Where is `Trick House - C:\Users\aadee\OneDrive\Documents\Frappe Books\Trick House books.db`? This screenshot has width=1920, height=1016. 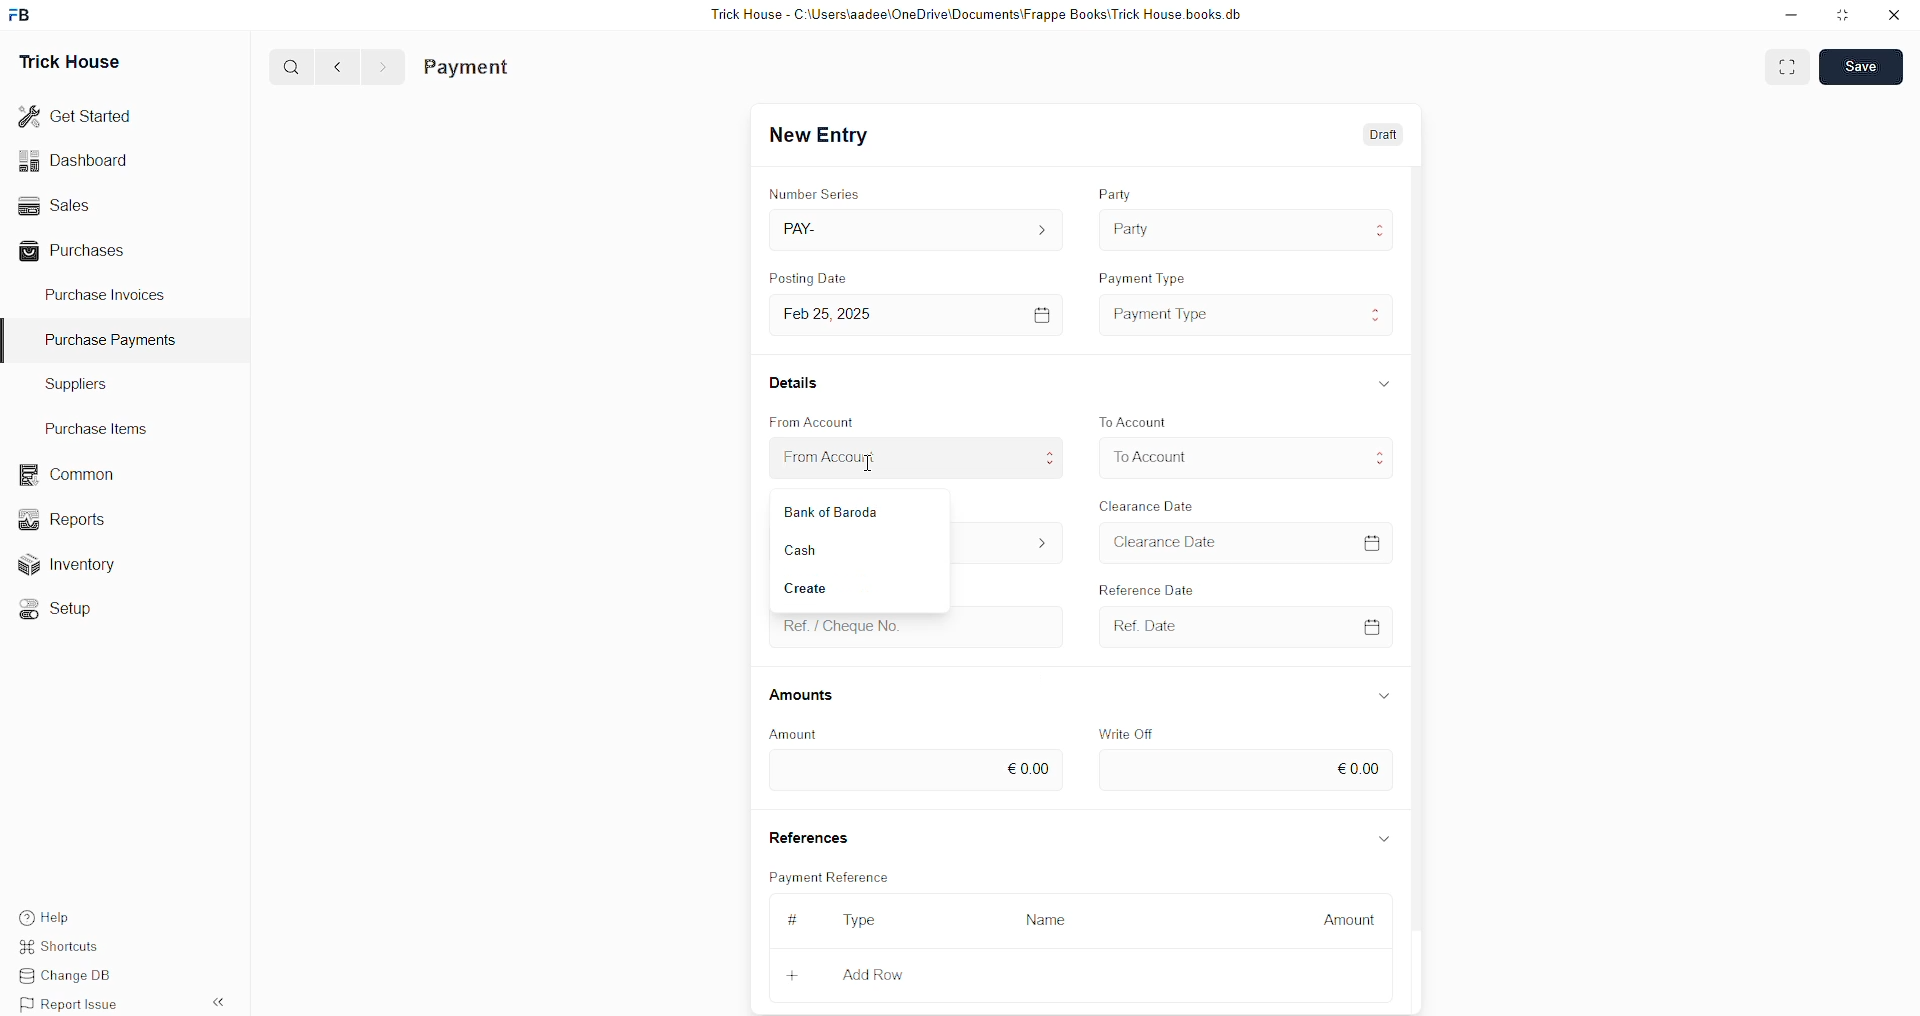
Trick House - C:\Users\aadee\OneDrive\Documents\Frappe Books\Trick House books.db is located at coordinates (980, 15).